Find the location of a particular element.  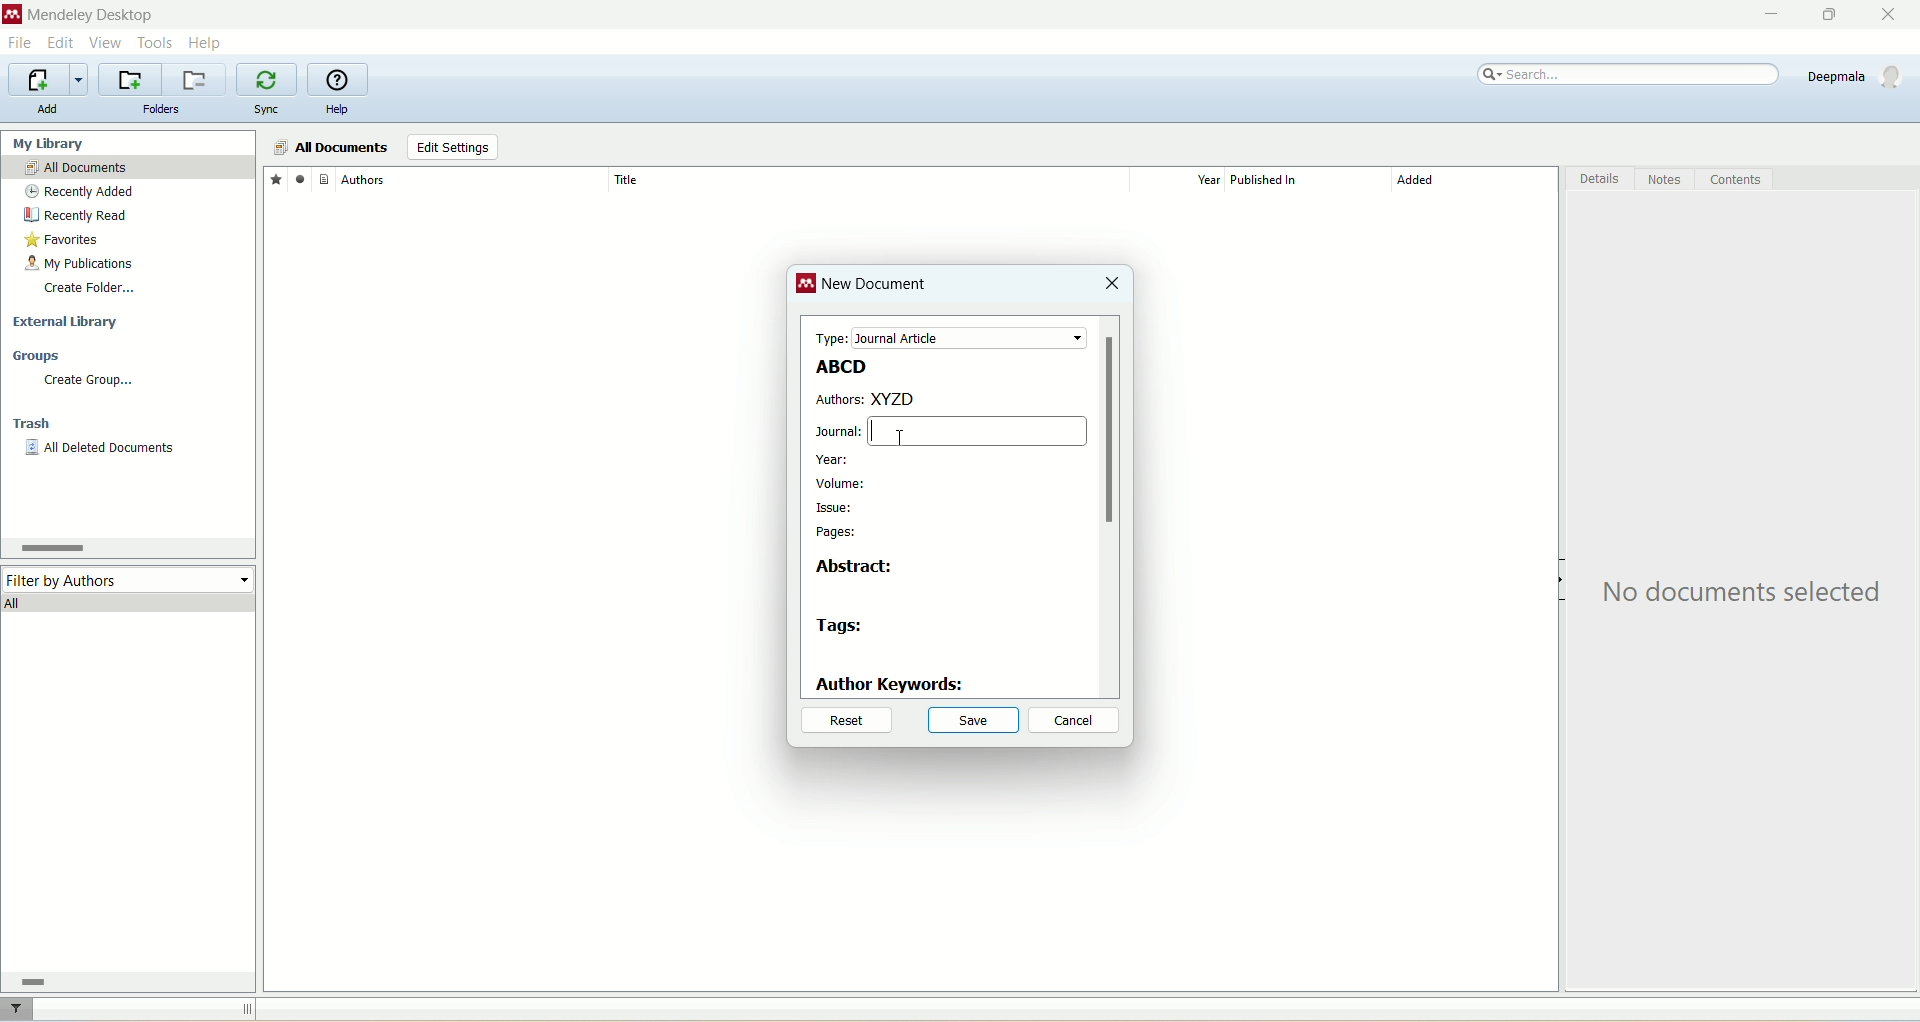

type is located at coordinates (830, 334).